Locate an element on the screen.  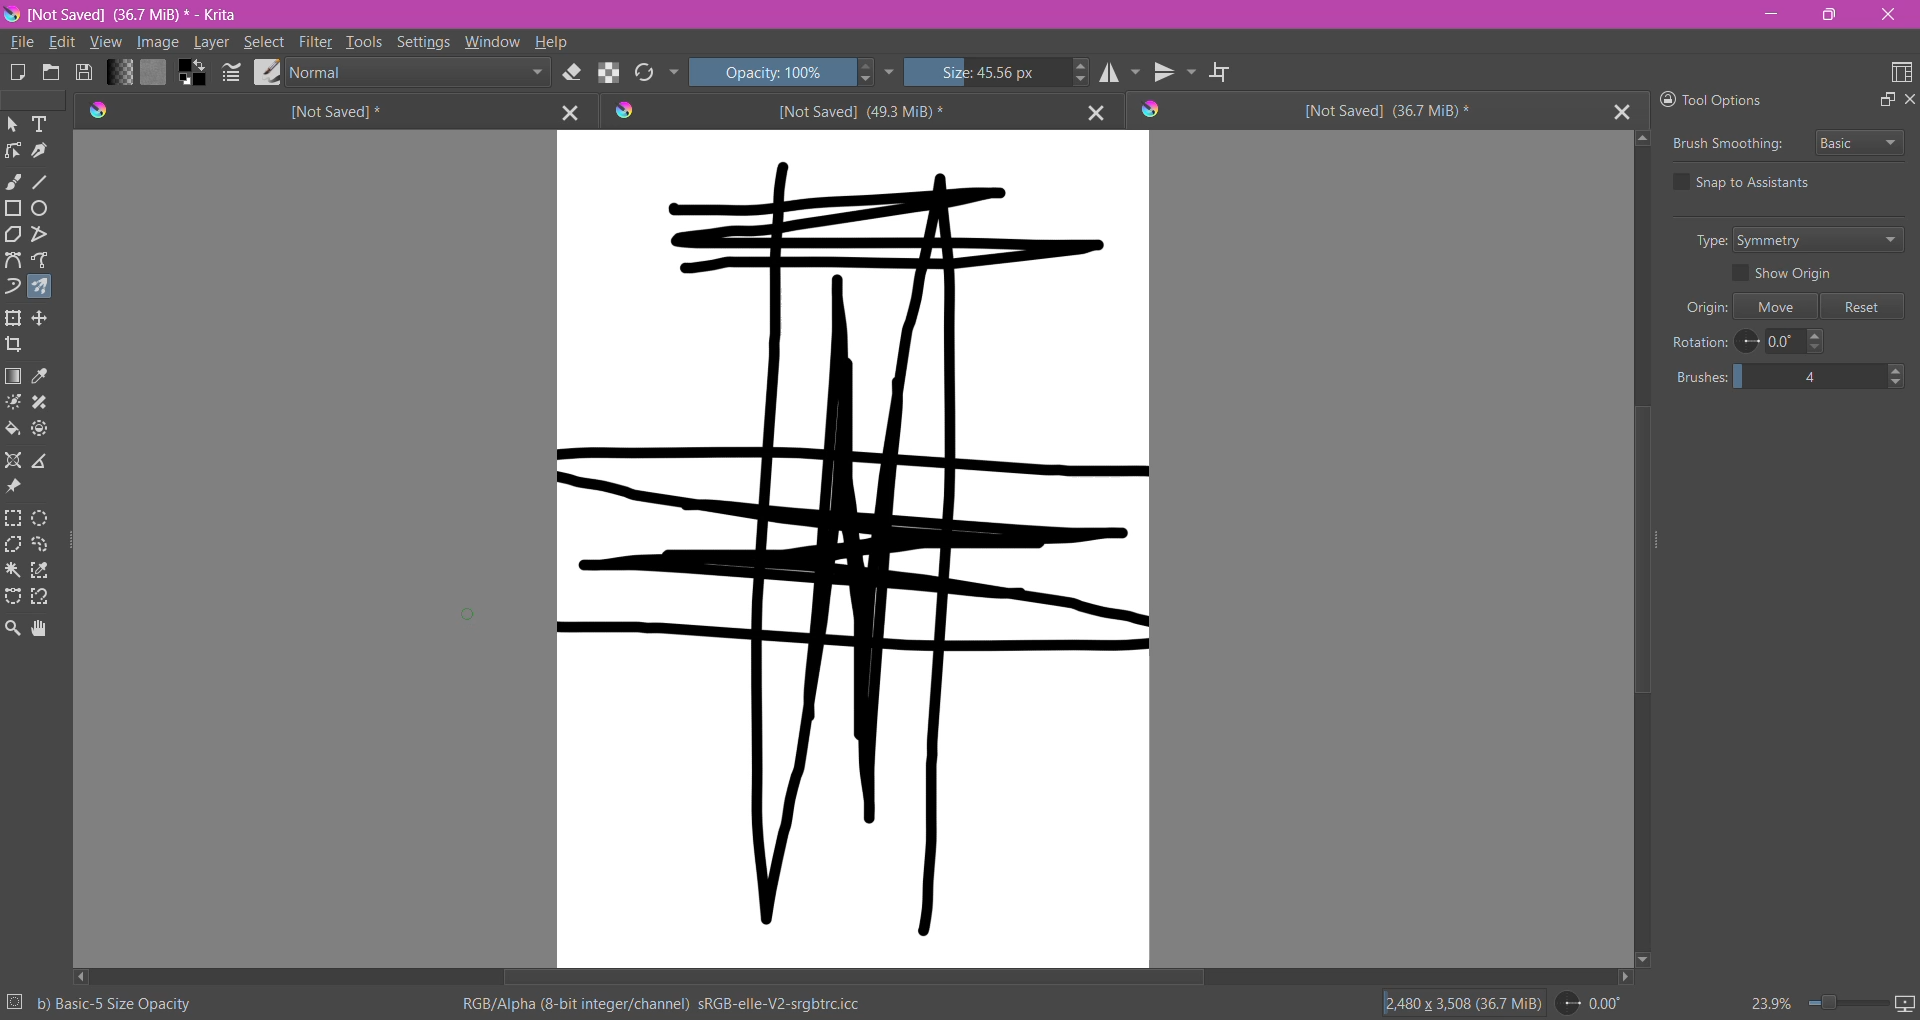
Transform a layer is located at coordinates (44, 318).